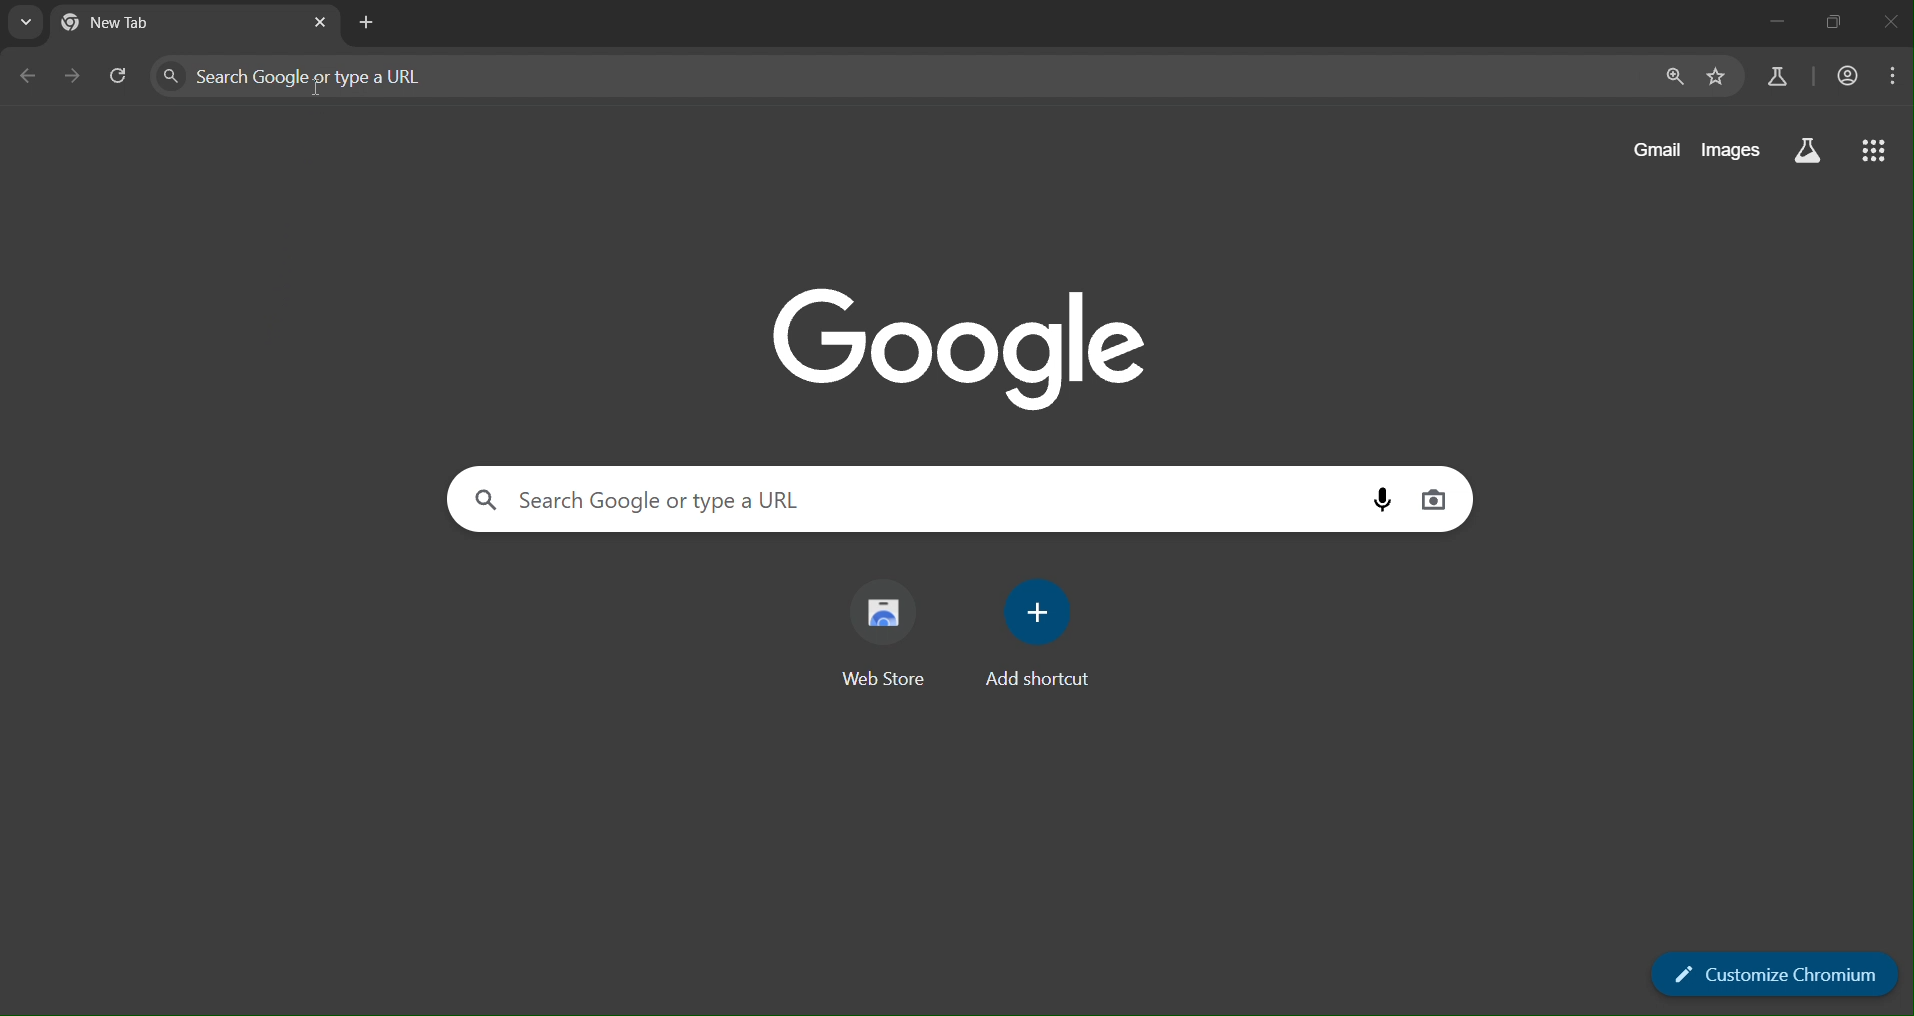 Image resolution: width=1914 pixels, height=1016 pixels. What do you see at coordinates (1656, 147) in the screenshot?
I see `gmail` at bounding box center [1656, 147].